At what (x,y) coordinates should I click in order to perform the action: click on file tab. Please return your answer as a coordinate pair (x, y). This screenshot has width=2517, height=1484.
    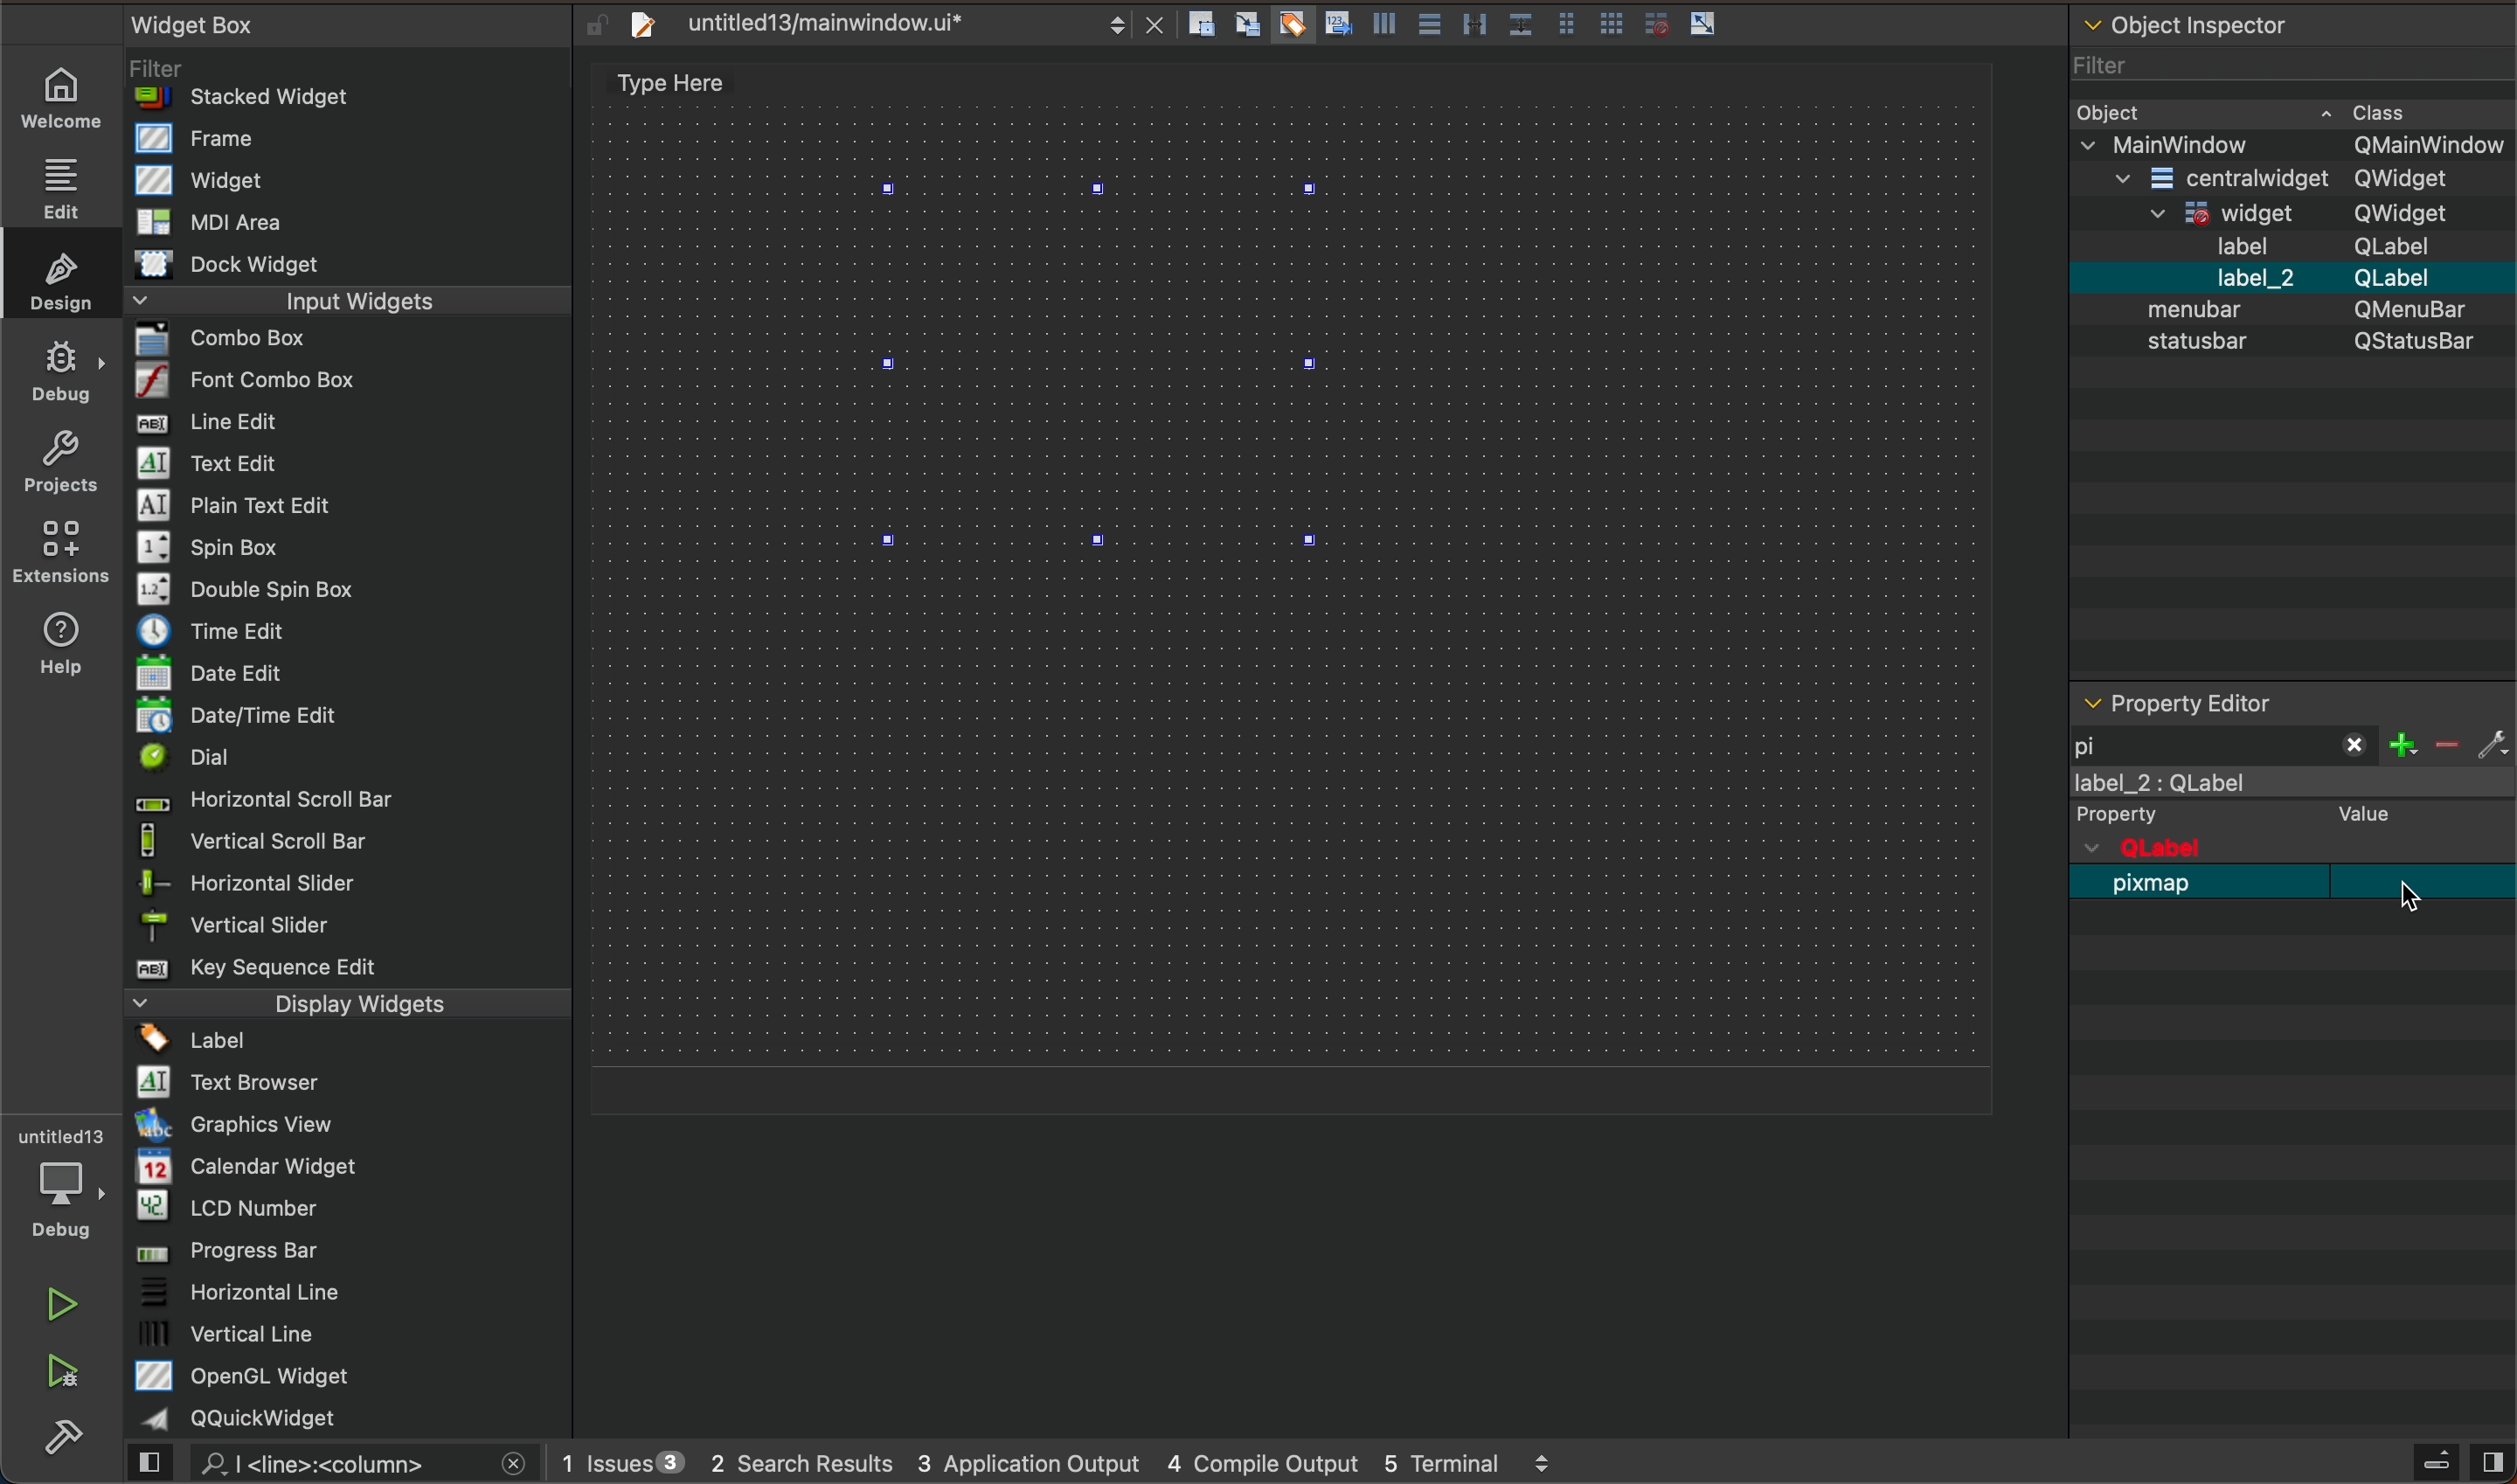
    Looking at the image, I should click on (889, 29).